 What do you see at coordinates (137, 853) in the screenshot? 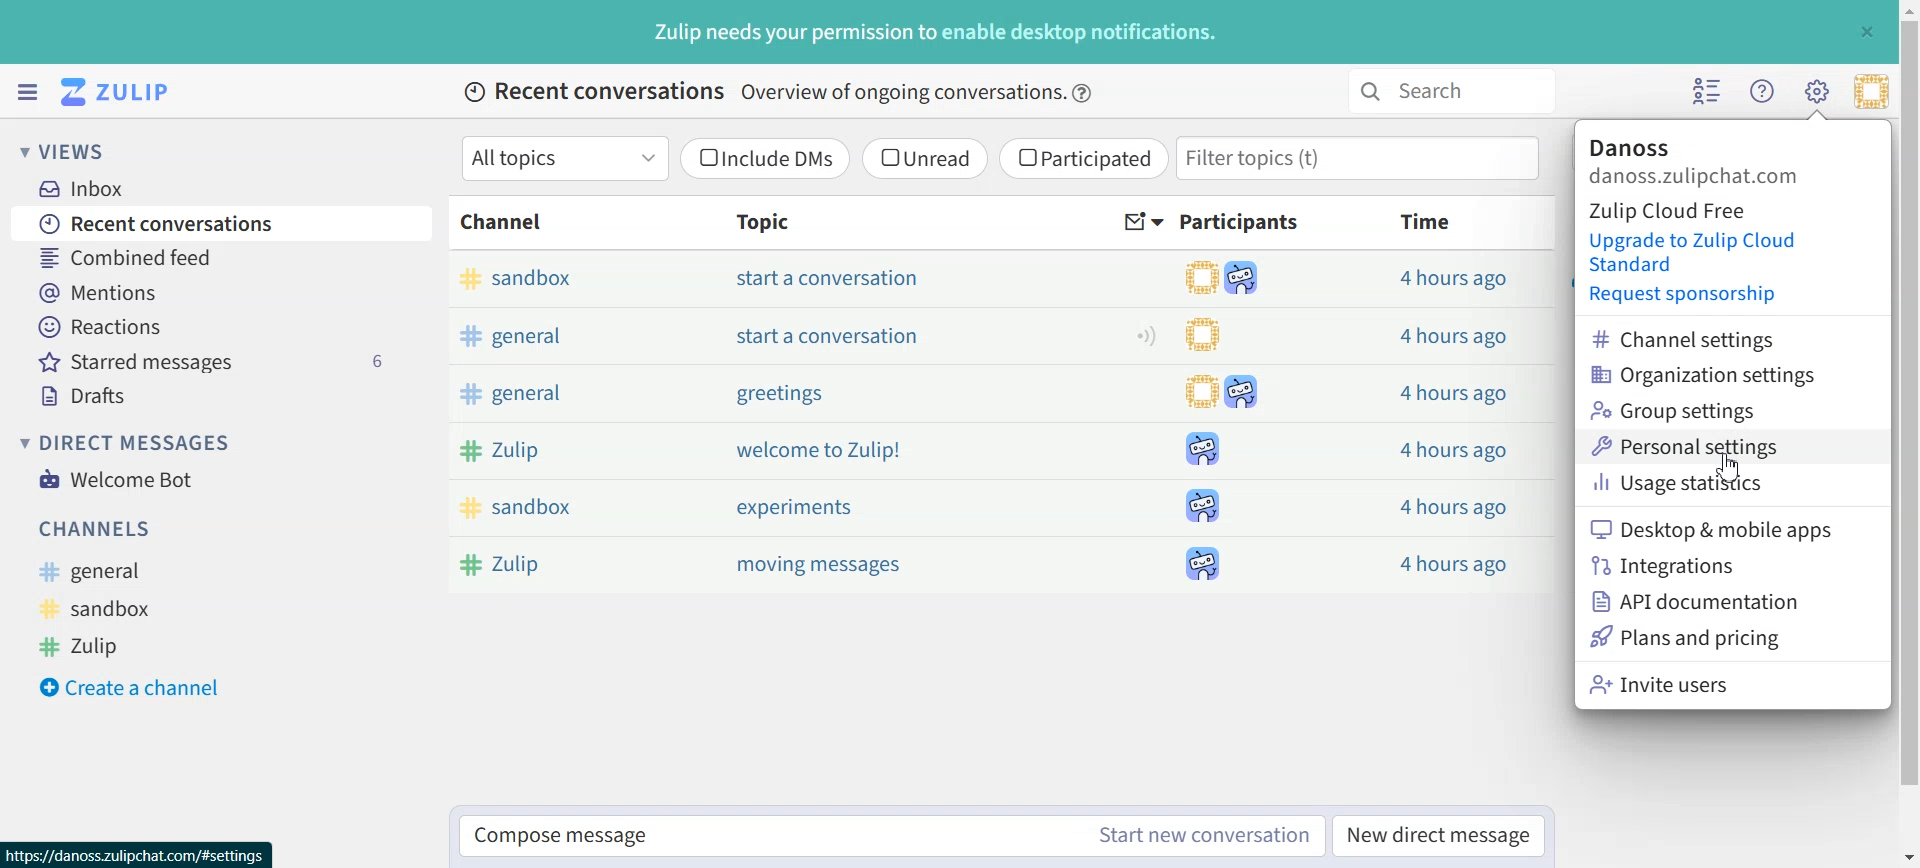
I see `https://danoss.zulipchat.com/#settings` at bounding box center [137, 853].